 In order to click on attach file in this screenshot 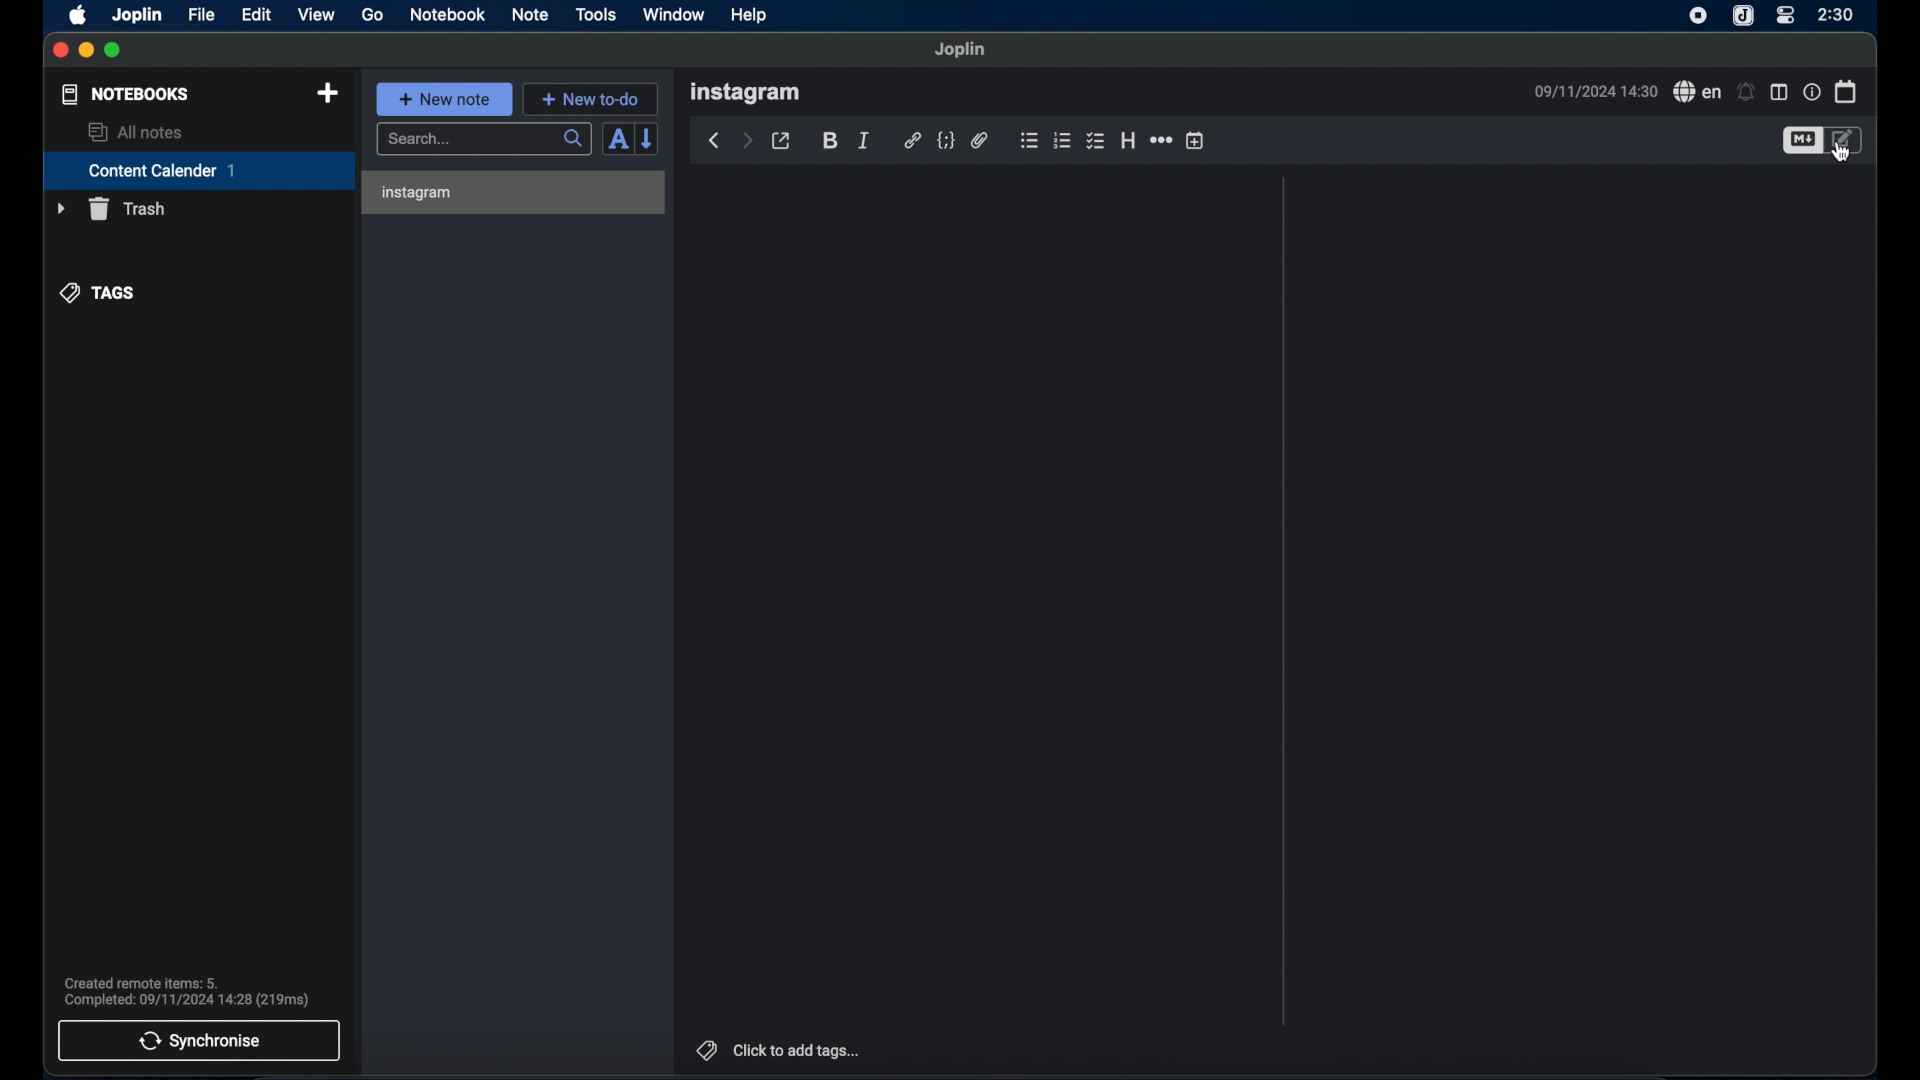, I will do `click(981, 140)`.